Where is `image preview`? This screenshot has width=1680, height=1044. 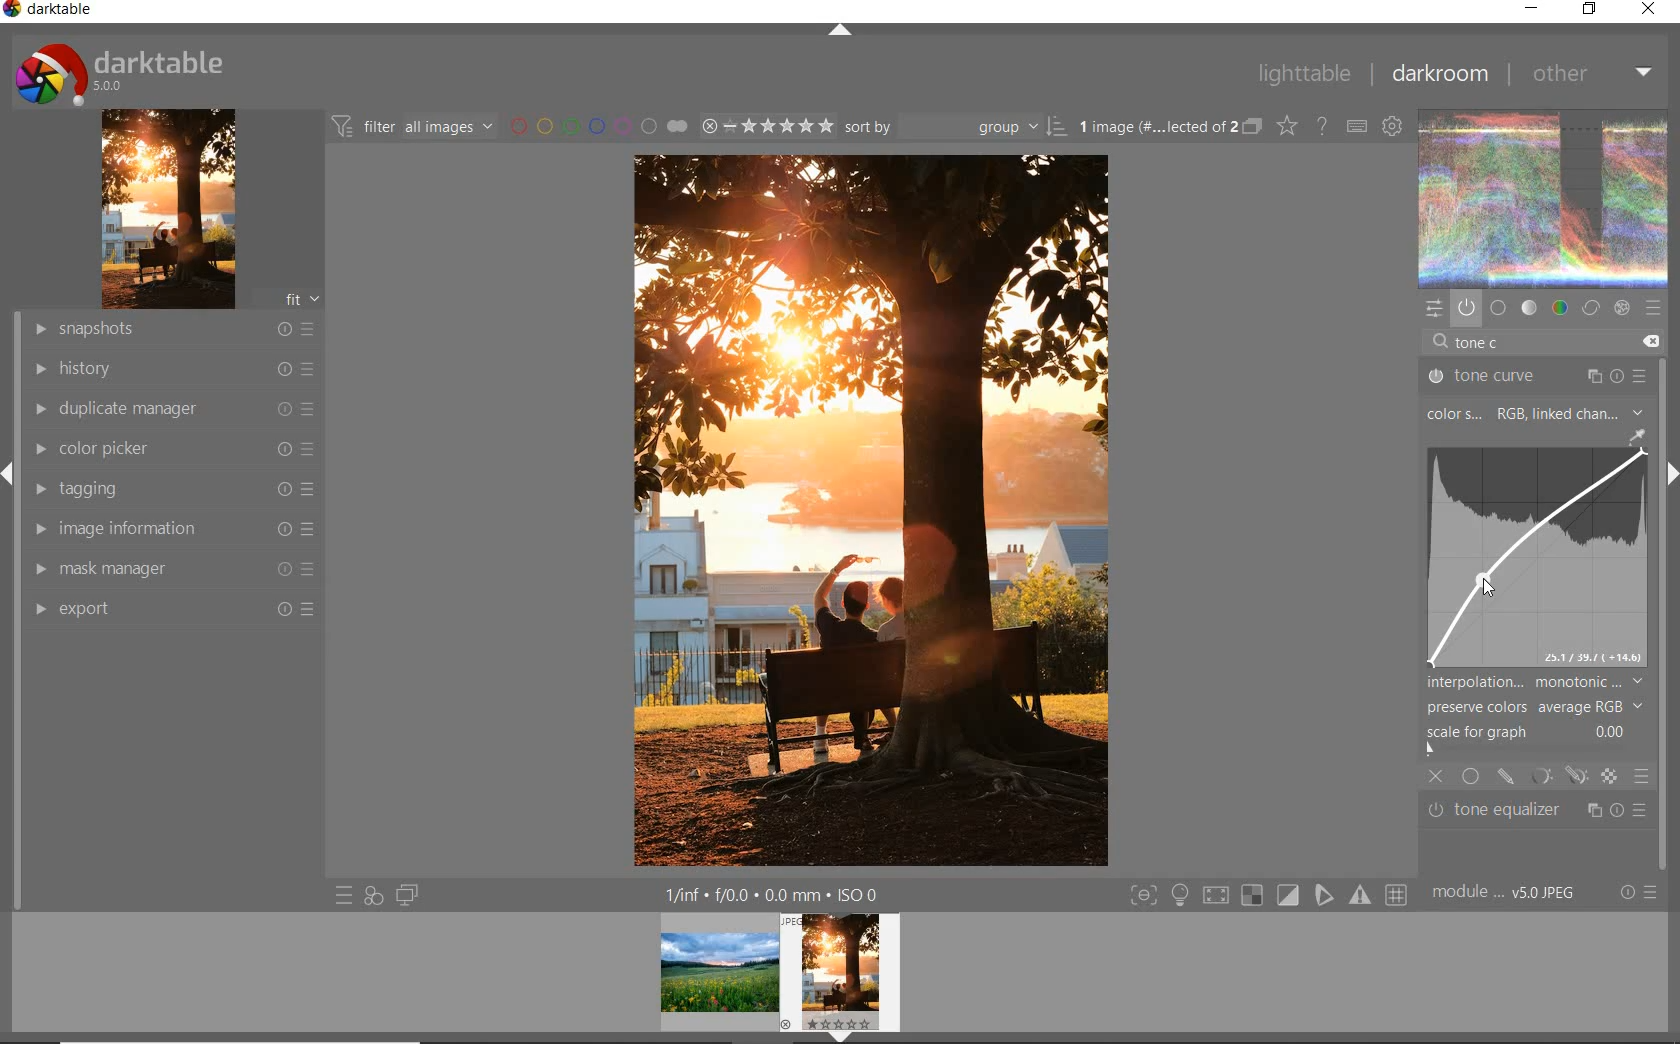
image preview is located at coordinates (778, 970).